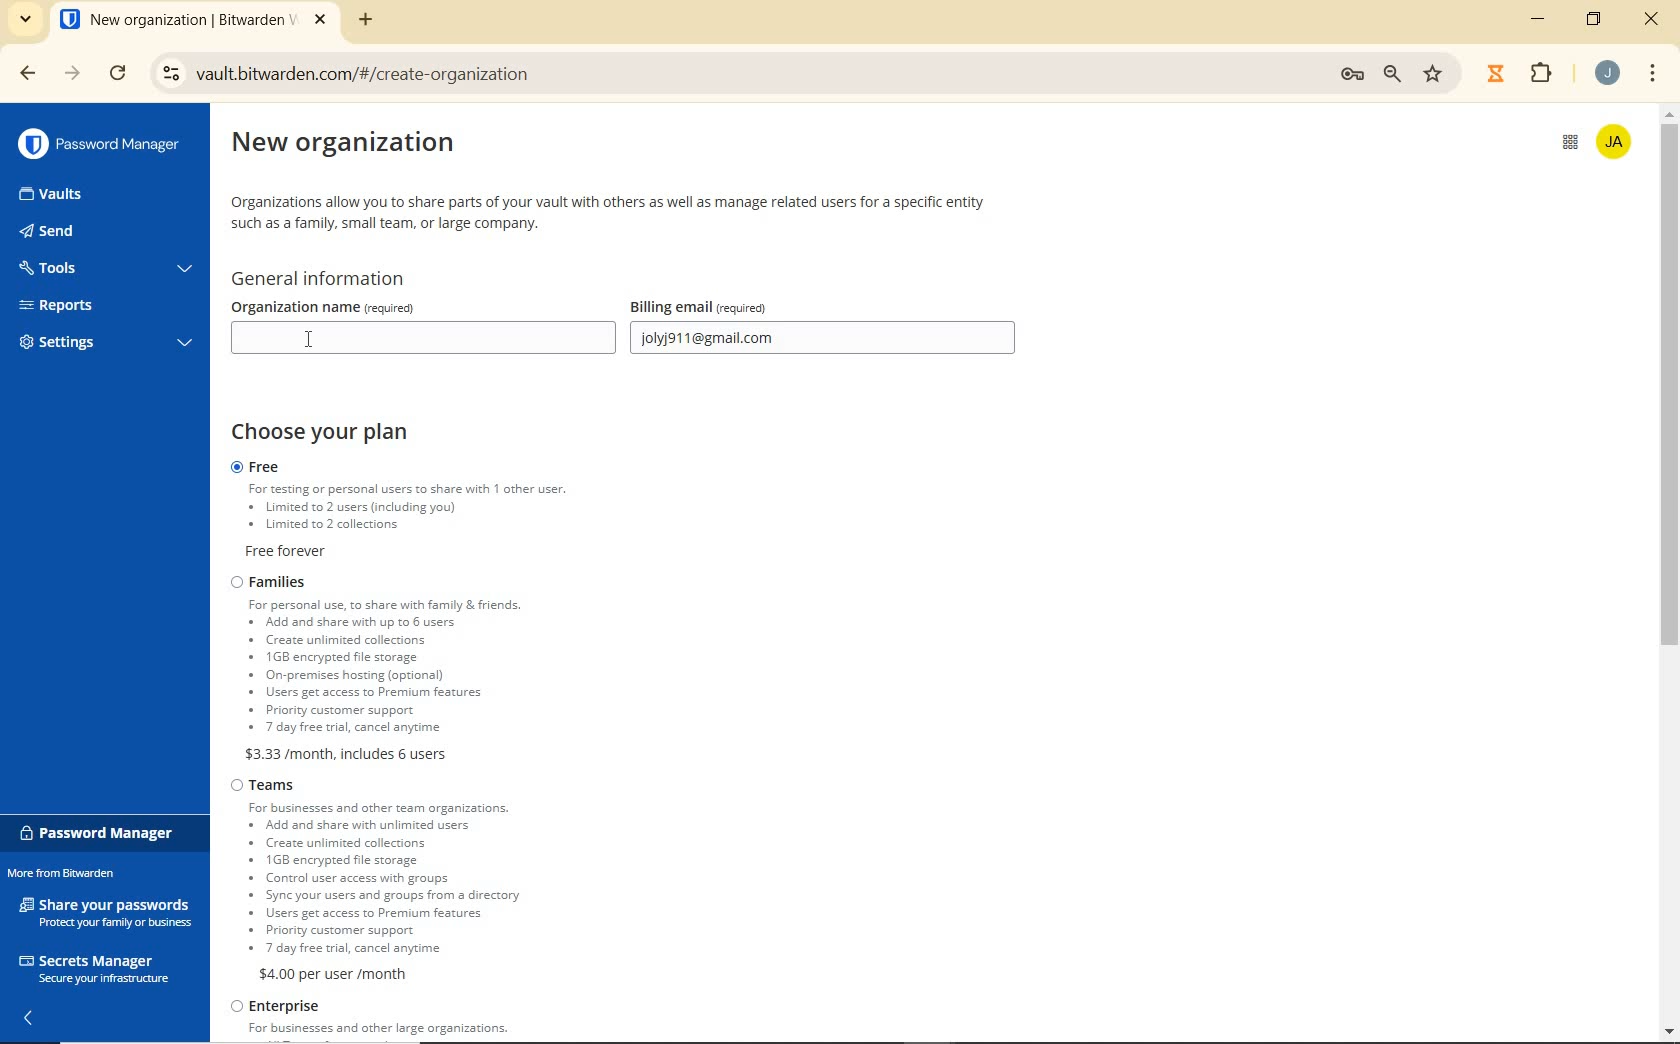 The width and height of the screenshot is (1680, 1044). Describe the element at coordinates (1654, 75) in the screenshot. I see `customize ` at that location.